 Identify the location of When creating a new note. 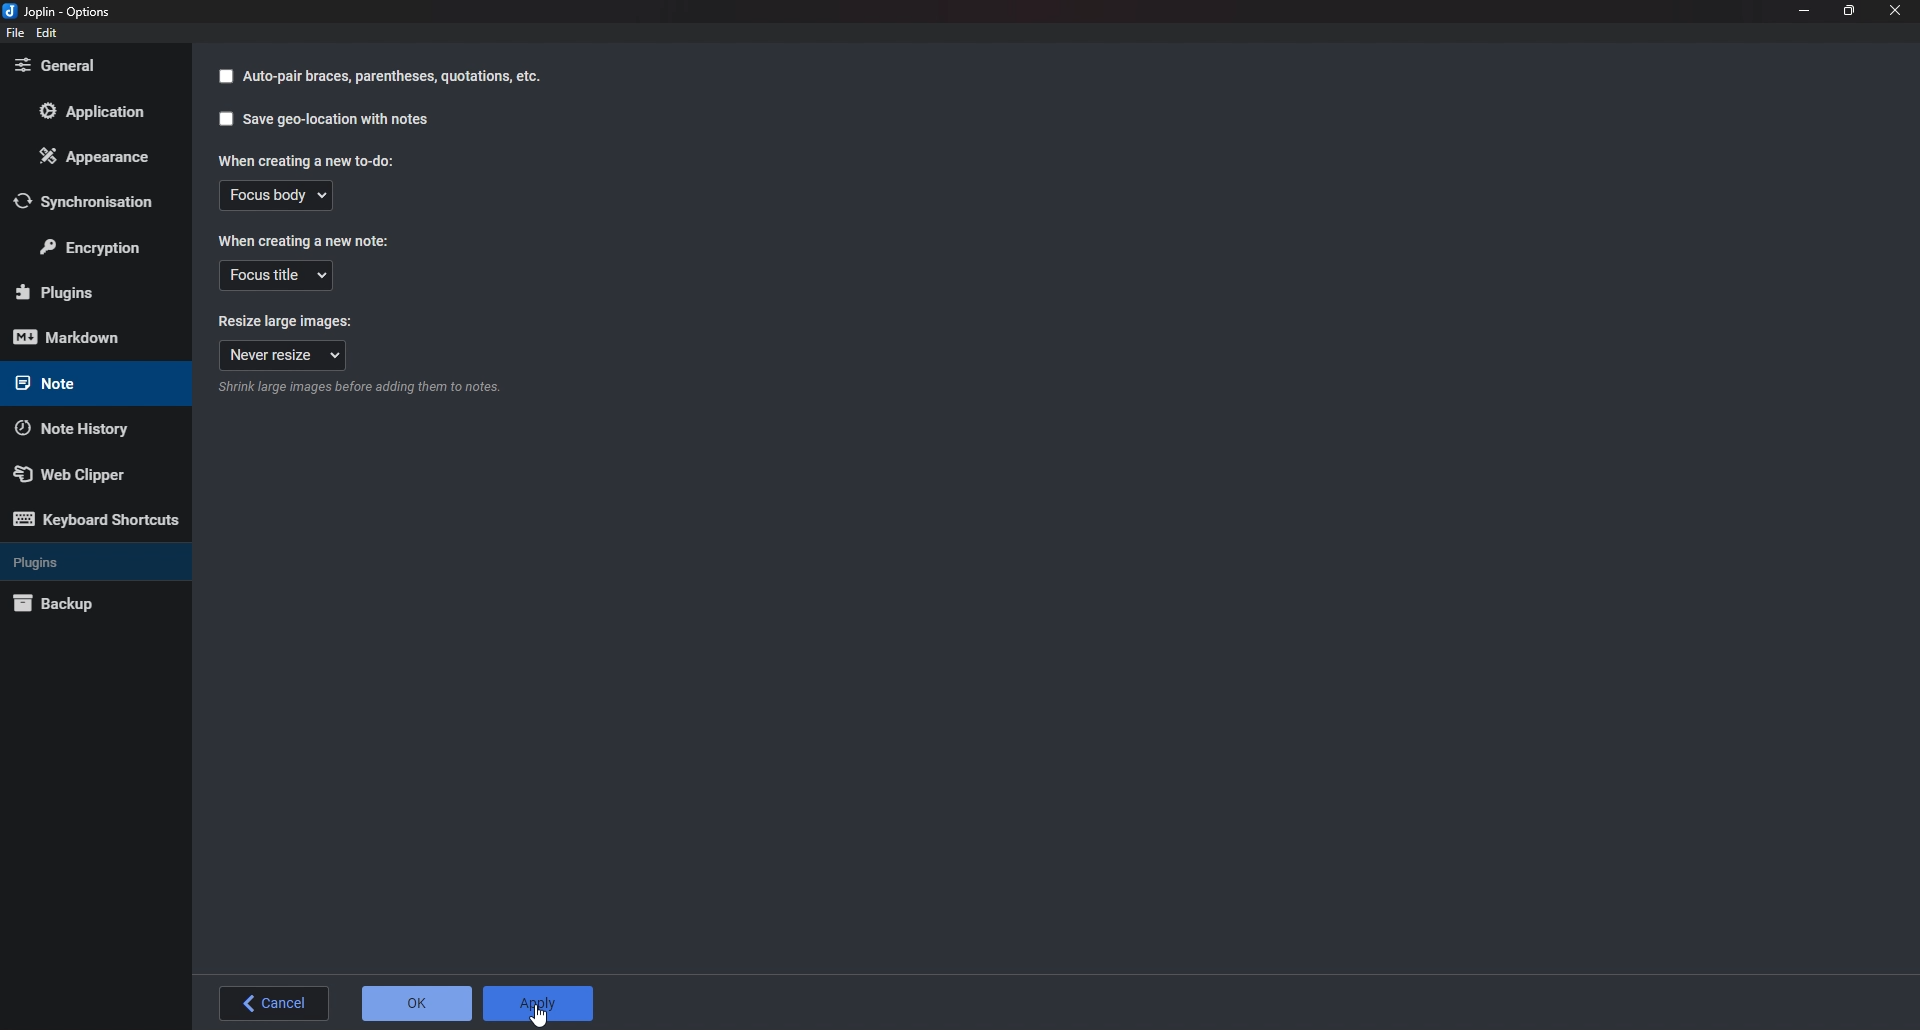
(306, 241).